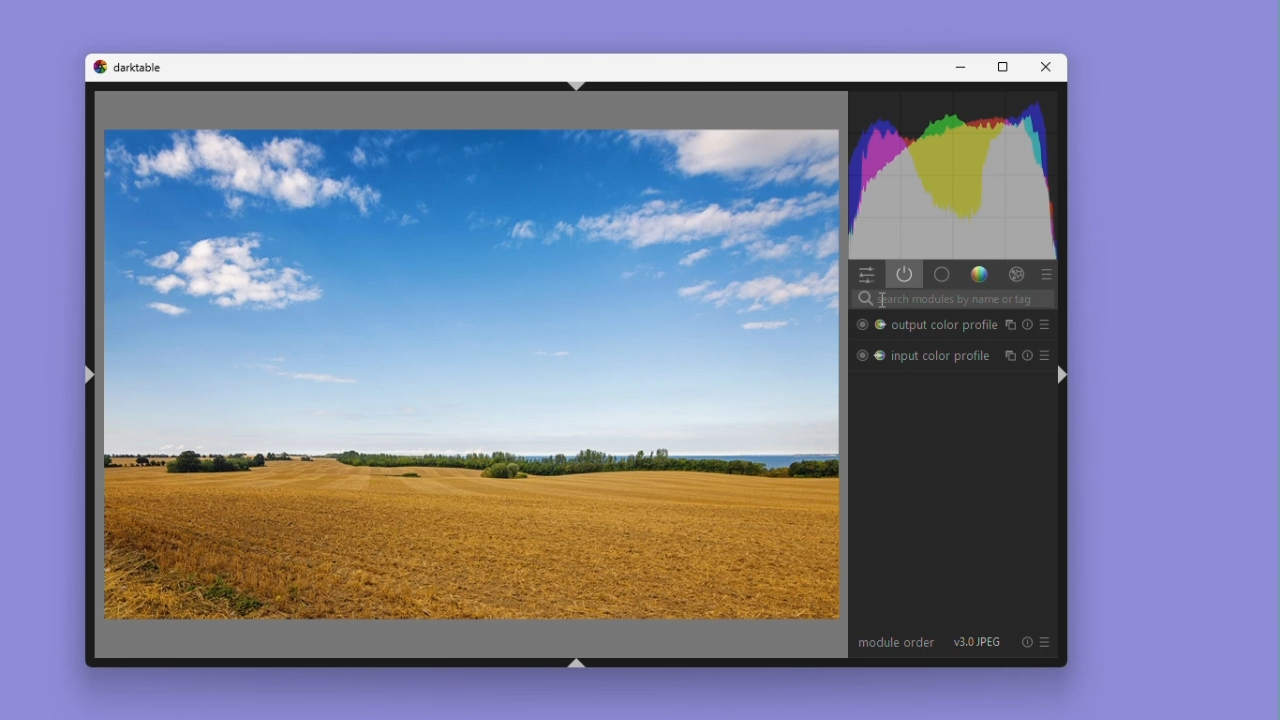  What do you see at coordinates (945, 325) in the screenshot?
I see `Output color profile` at bounding box center [945, 325].